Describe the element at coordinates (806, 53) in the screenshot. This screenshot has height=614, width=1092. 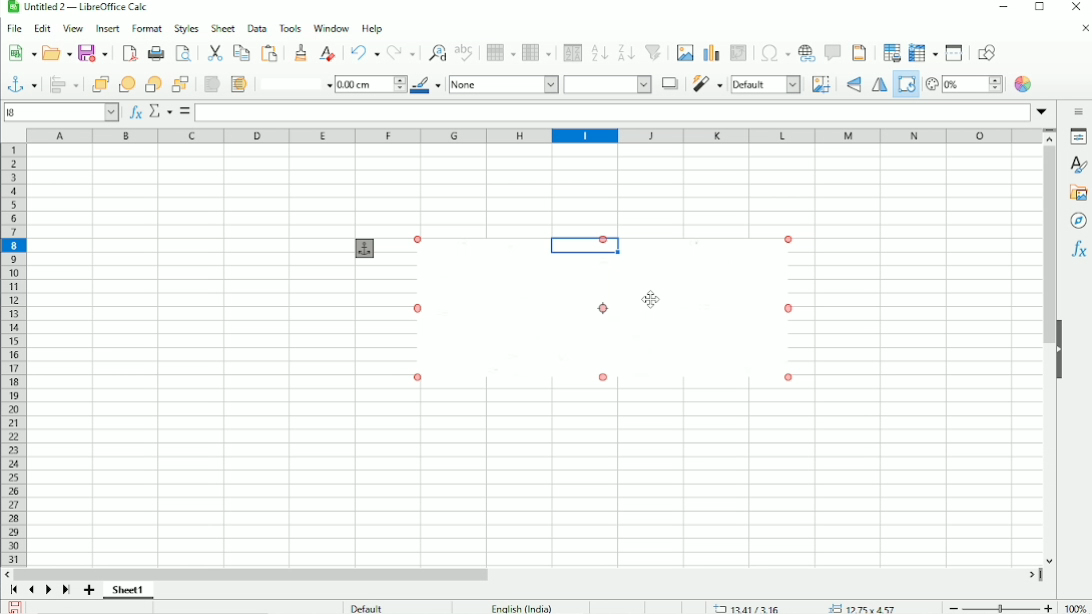
I see `Insert hyperlink` at that location.